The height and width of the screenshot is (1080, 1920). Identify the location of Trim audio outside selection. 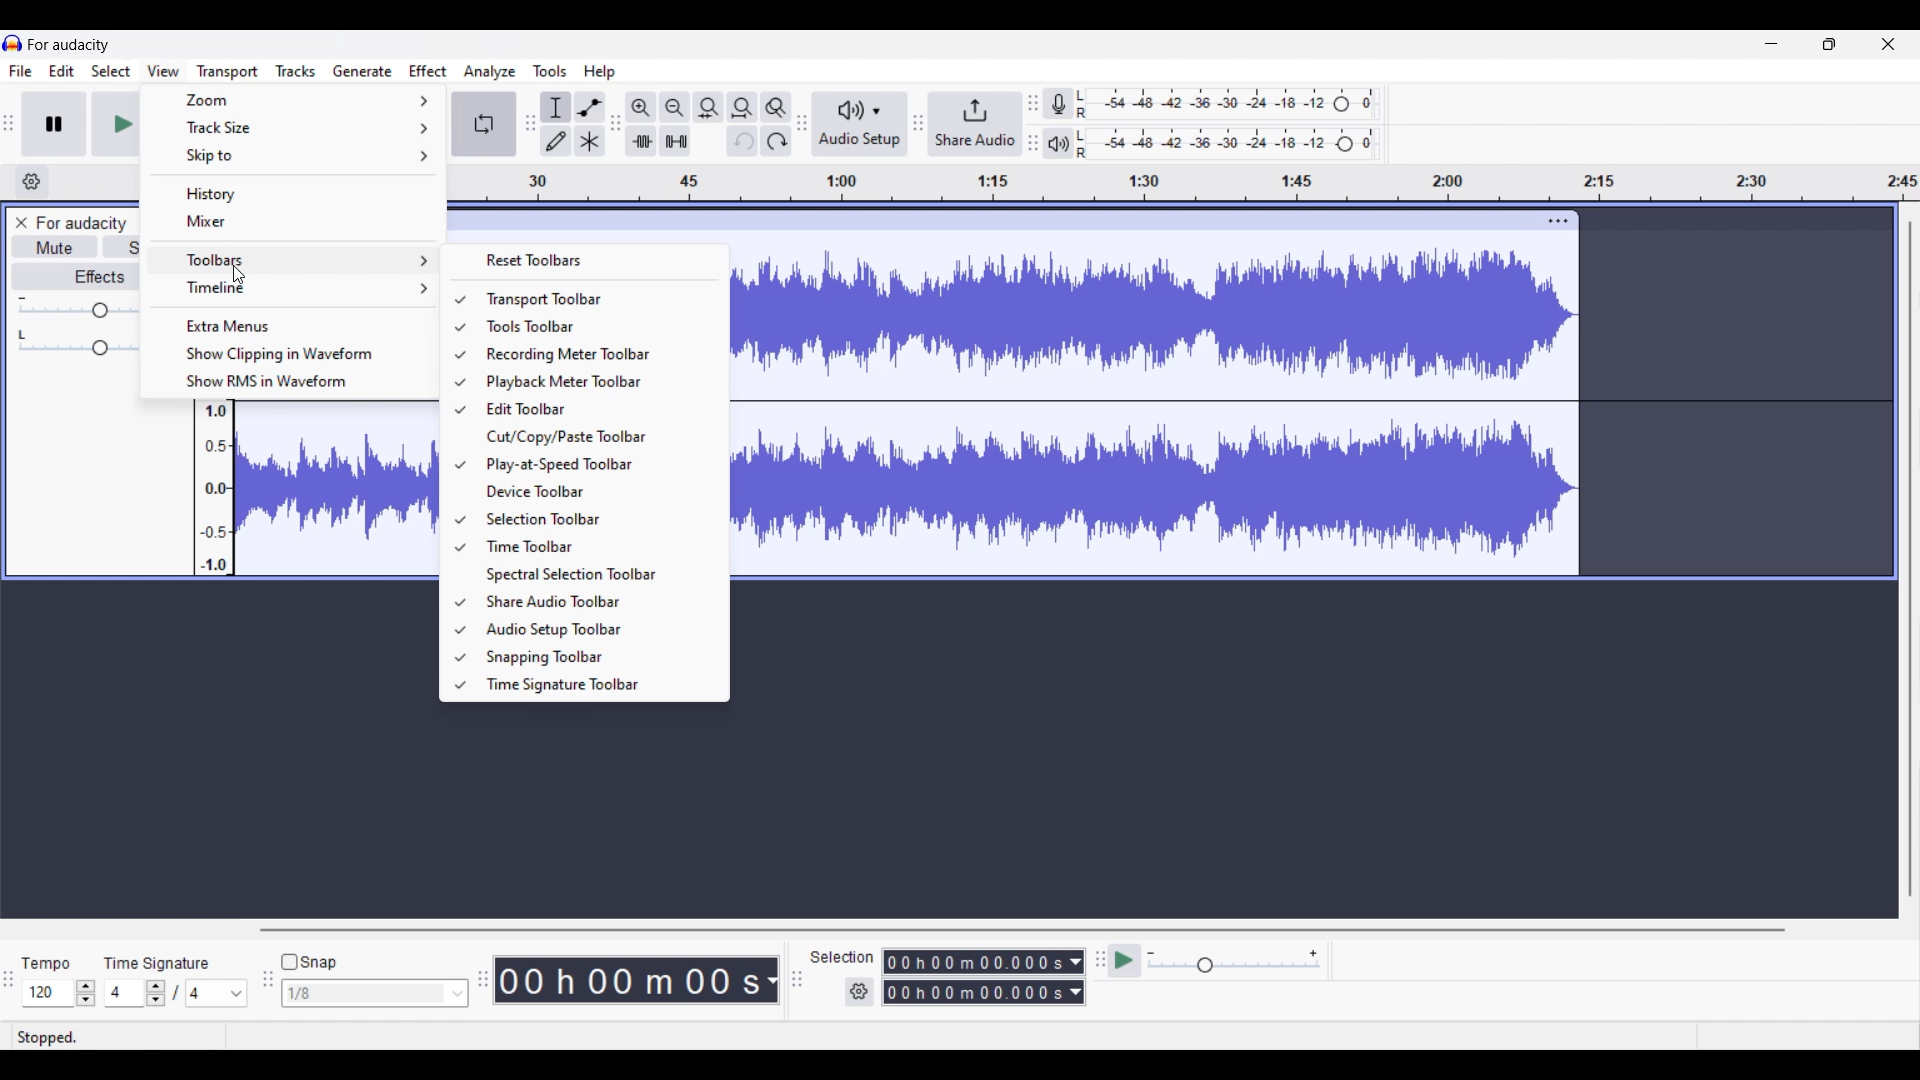
(641, 141).